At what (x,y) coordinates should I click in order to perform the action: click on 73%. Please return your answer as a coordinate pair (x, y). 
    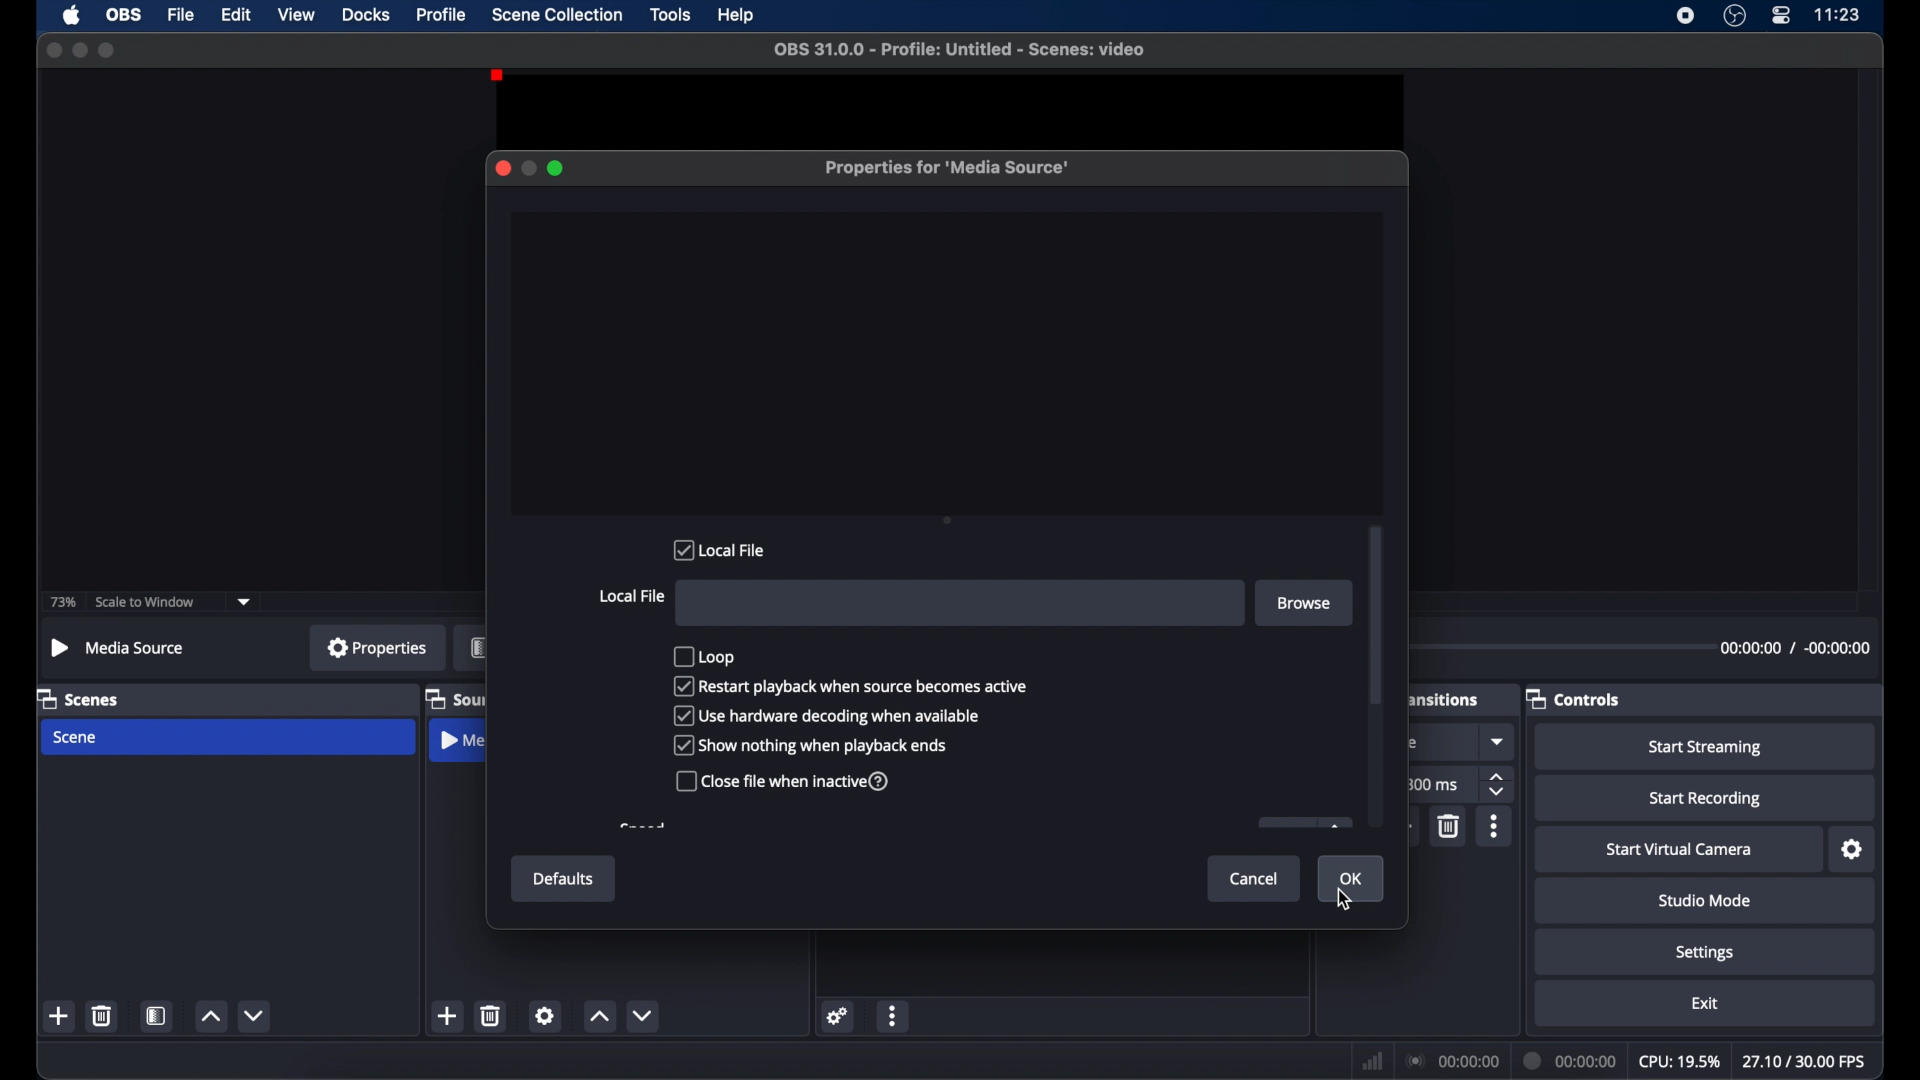
    Looking at the image, I should click on (62, 603).